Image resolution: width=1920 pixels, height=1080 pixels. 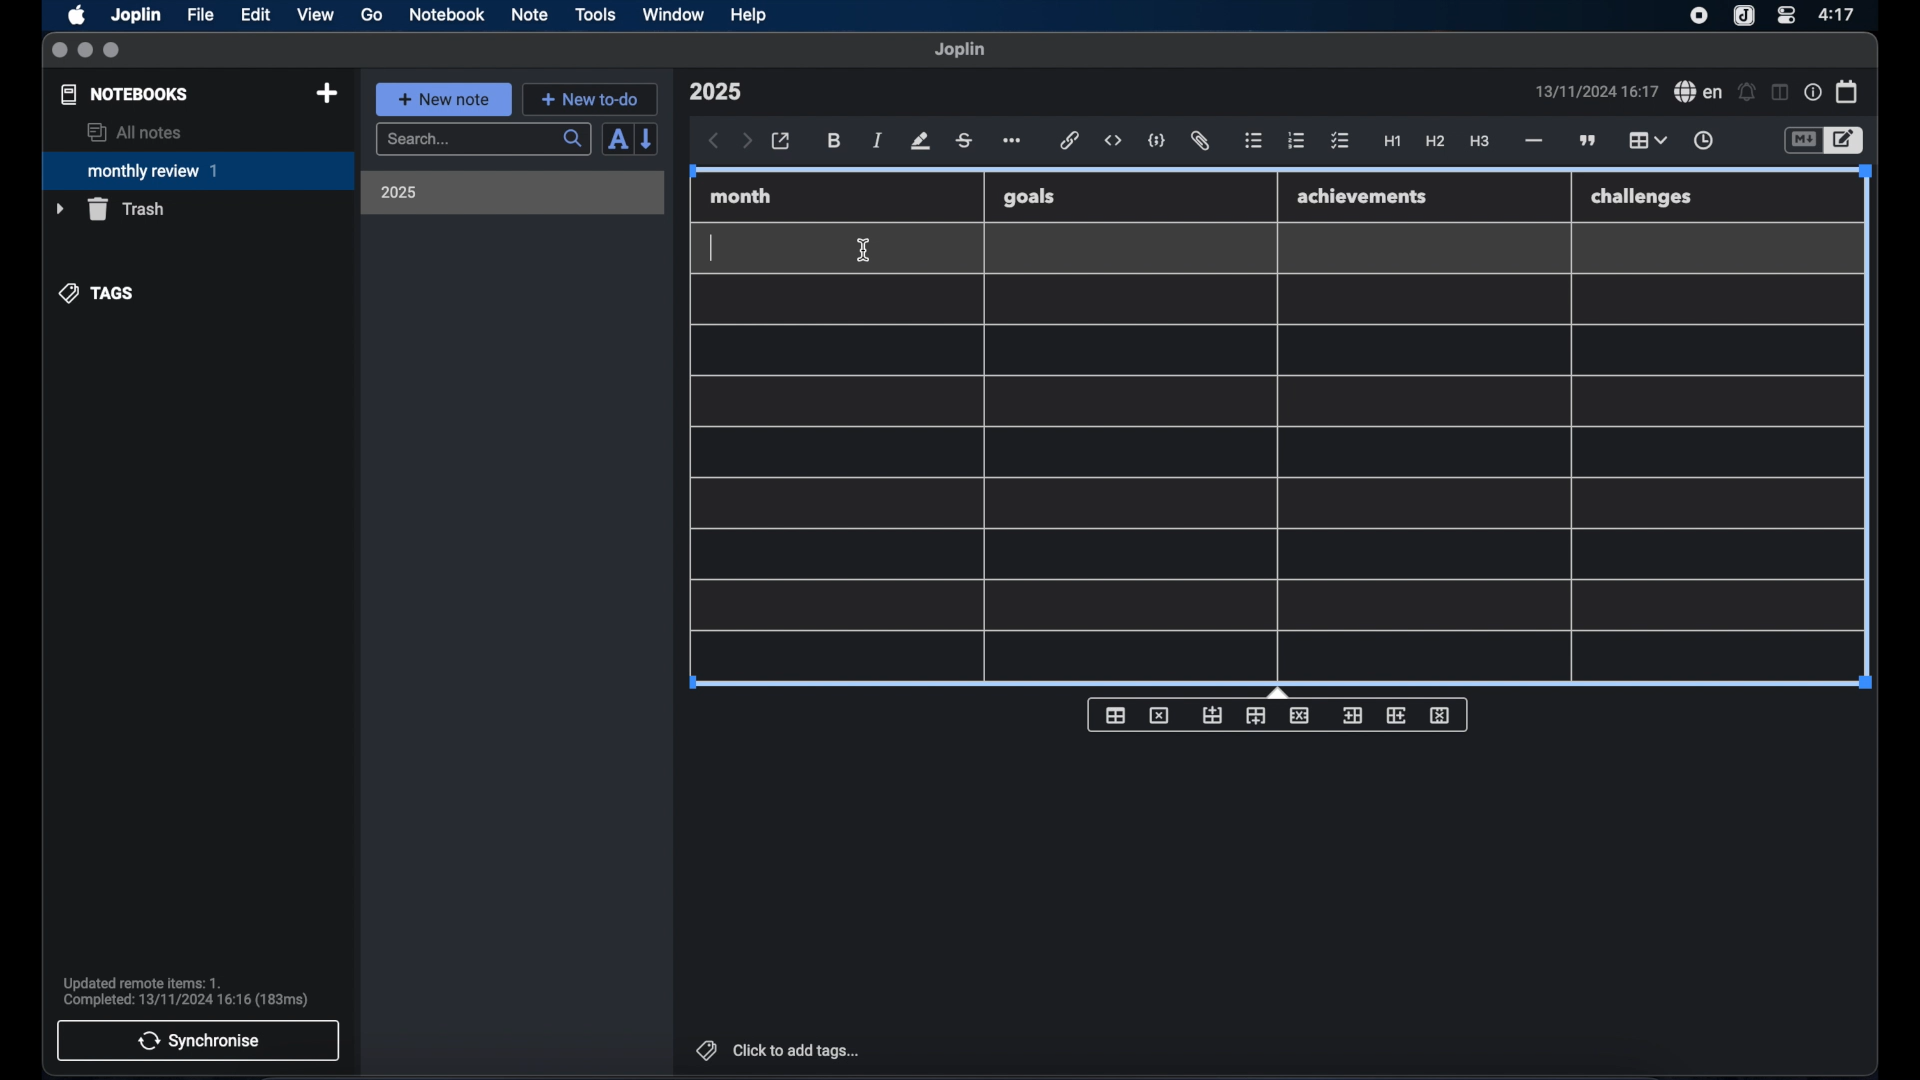 What do you see at coordinates (865, 251) in the screenshot?
I see `I beam cursor` at bounding box center [865, 251].